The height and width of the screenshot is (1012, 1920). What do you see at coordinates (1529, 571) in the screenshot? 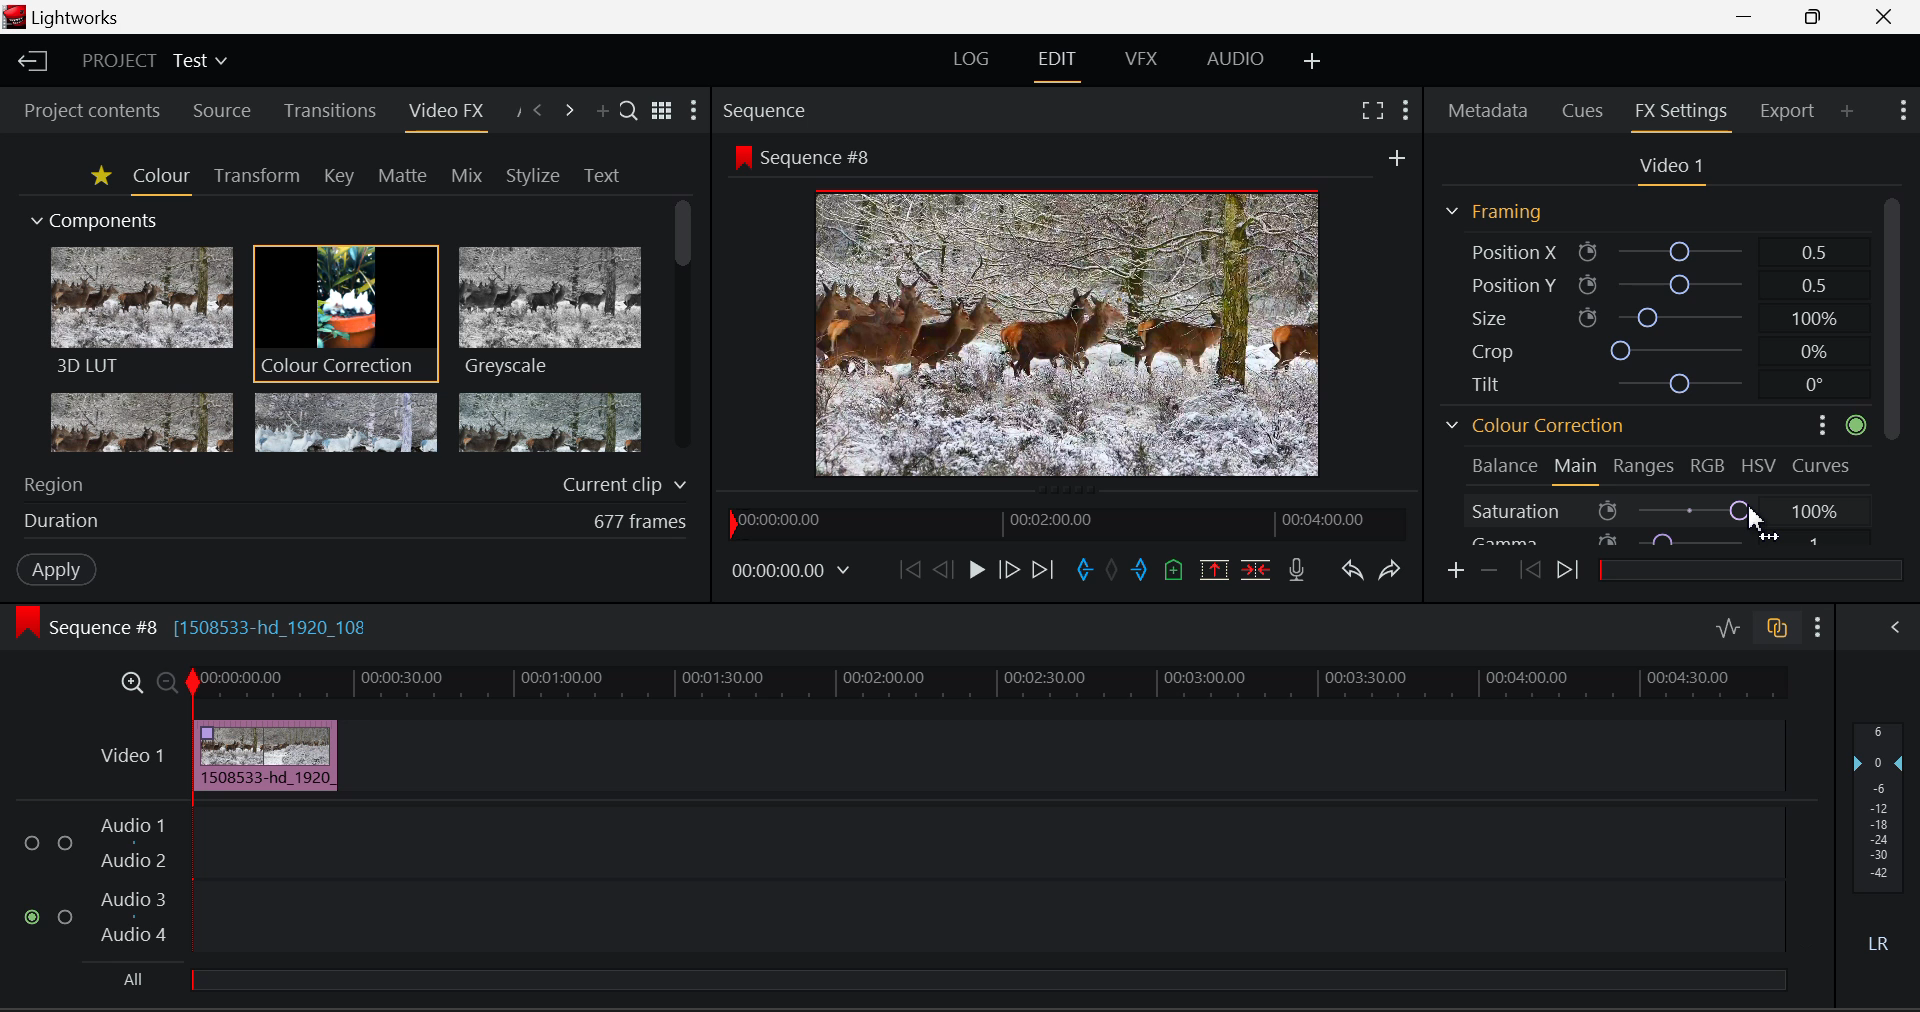
I see `Previous keyframe` at bounding box center [1529, 571].